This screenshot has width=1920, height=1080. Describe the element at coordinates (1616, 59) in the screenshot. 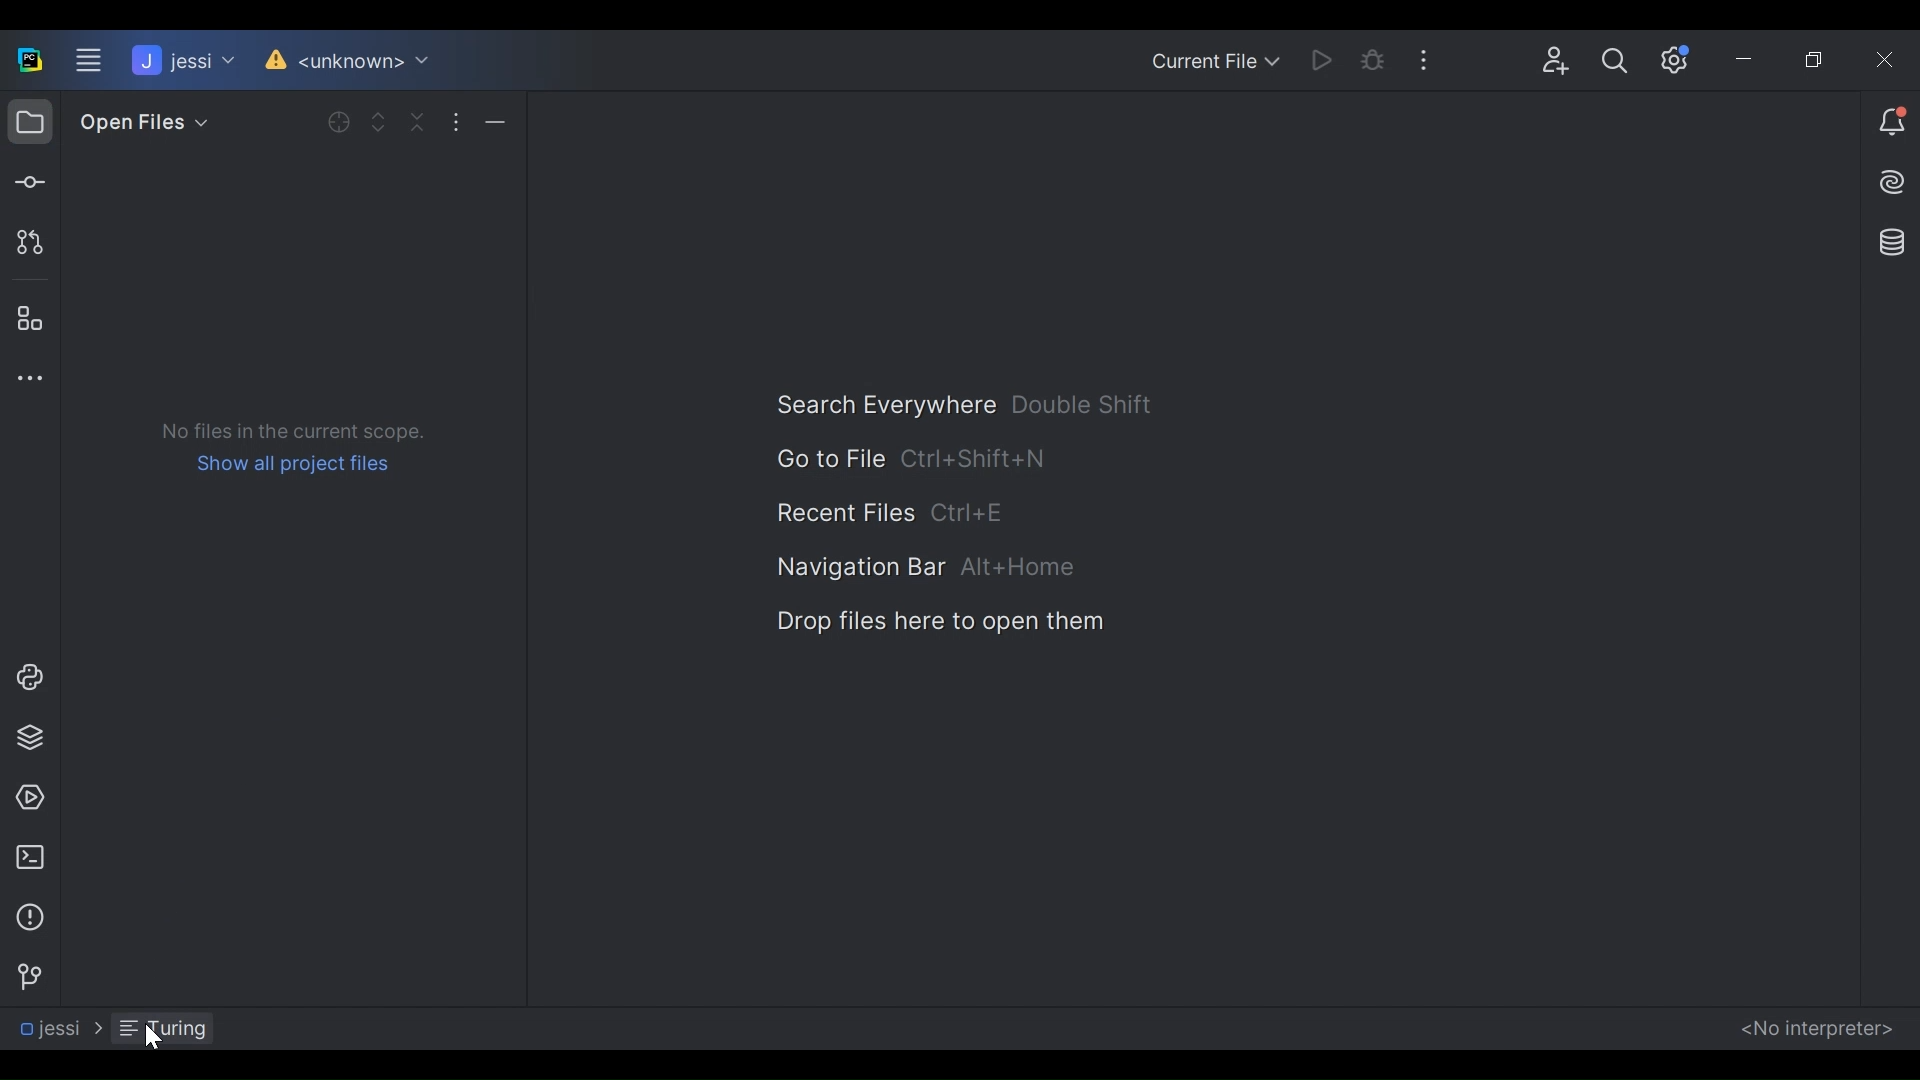

I see `Search` at that location.